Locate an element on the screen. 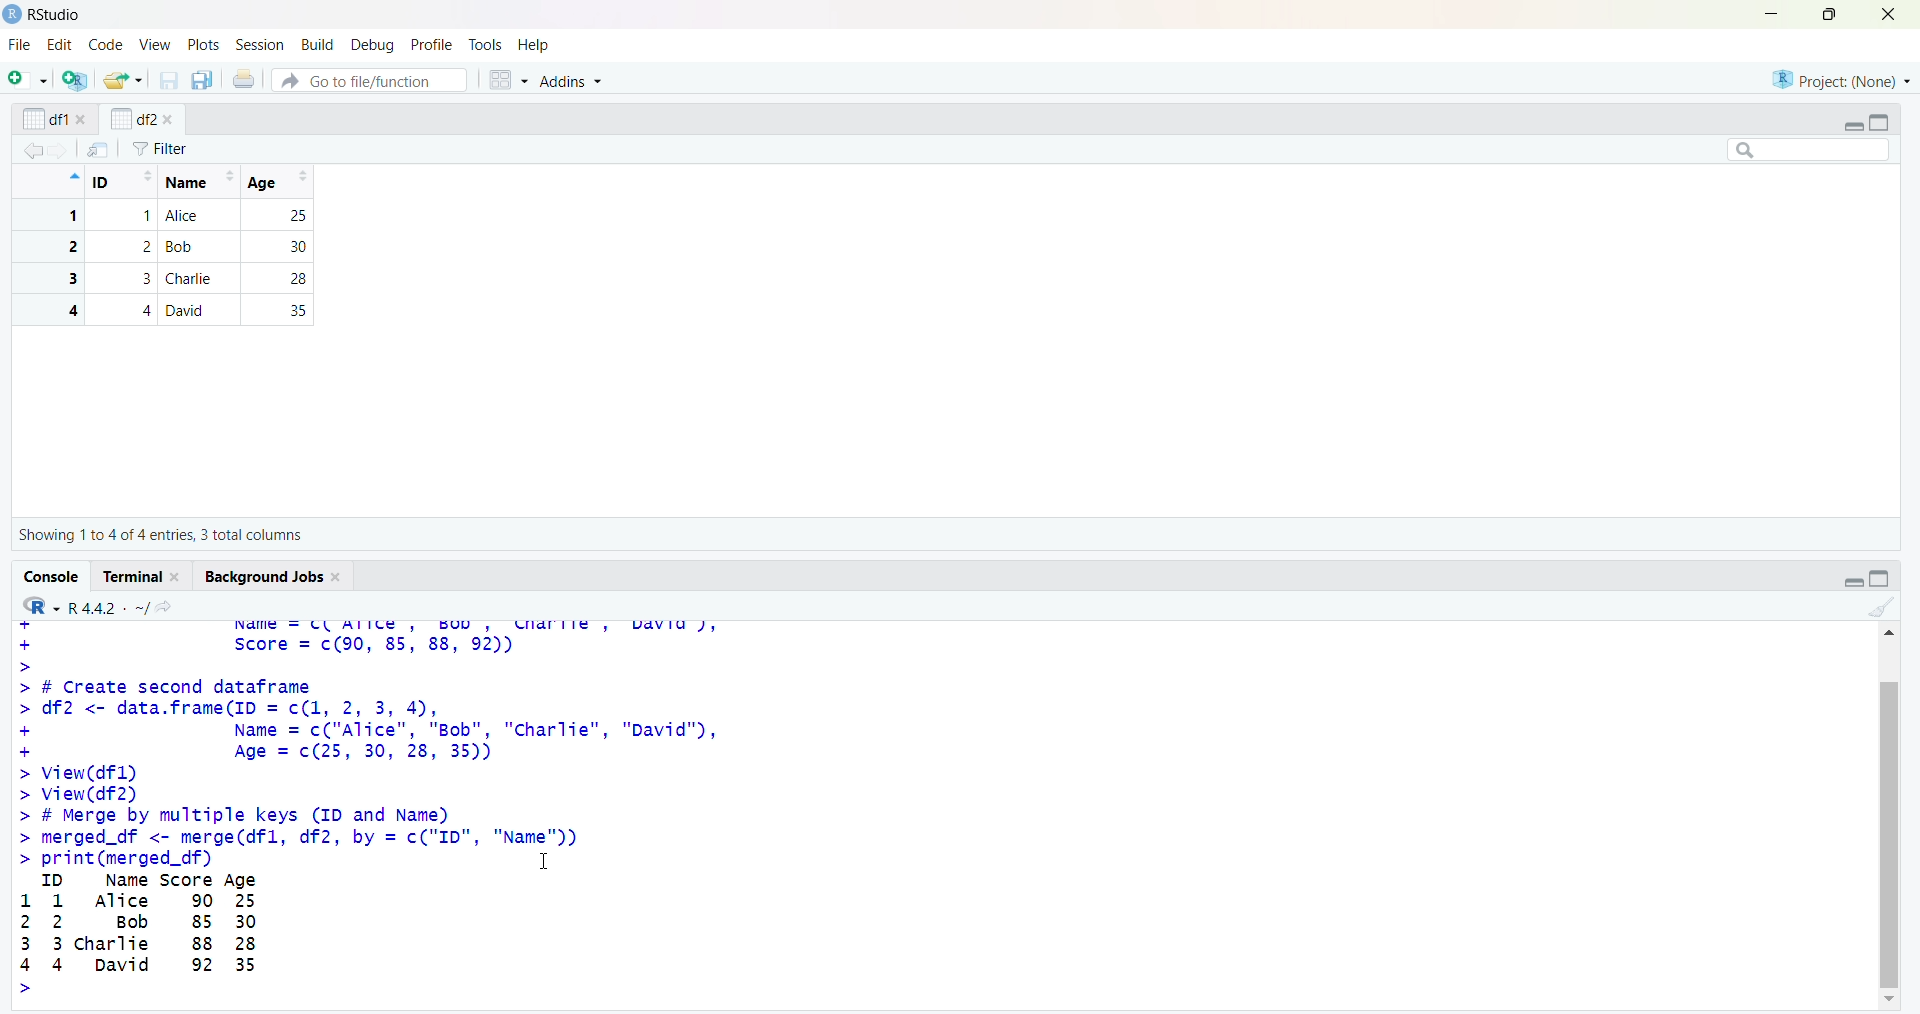  tools is located at coordinates (486, 45).